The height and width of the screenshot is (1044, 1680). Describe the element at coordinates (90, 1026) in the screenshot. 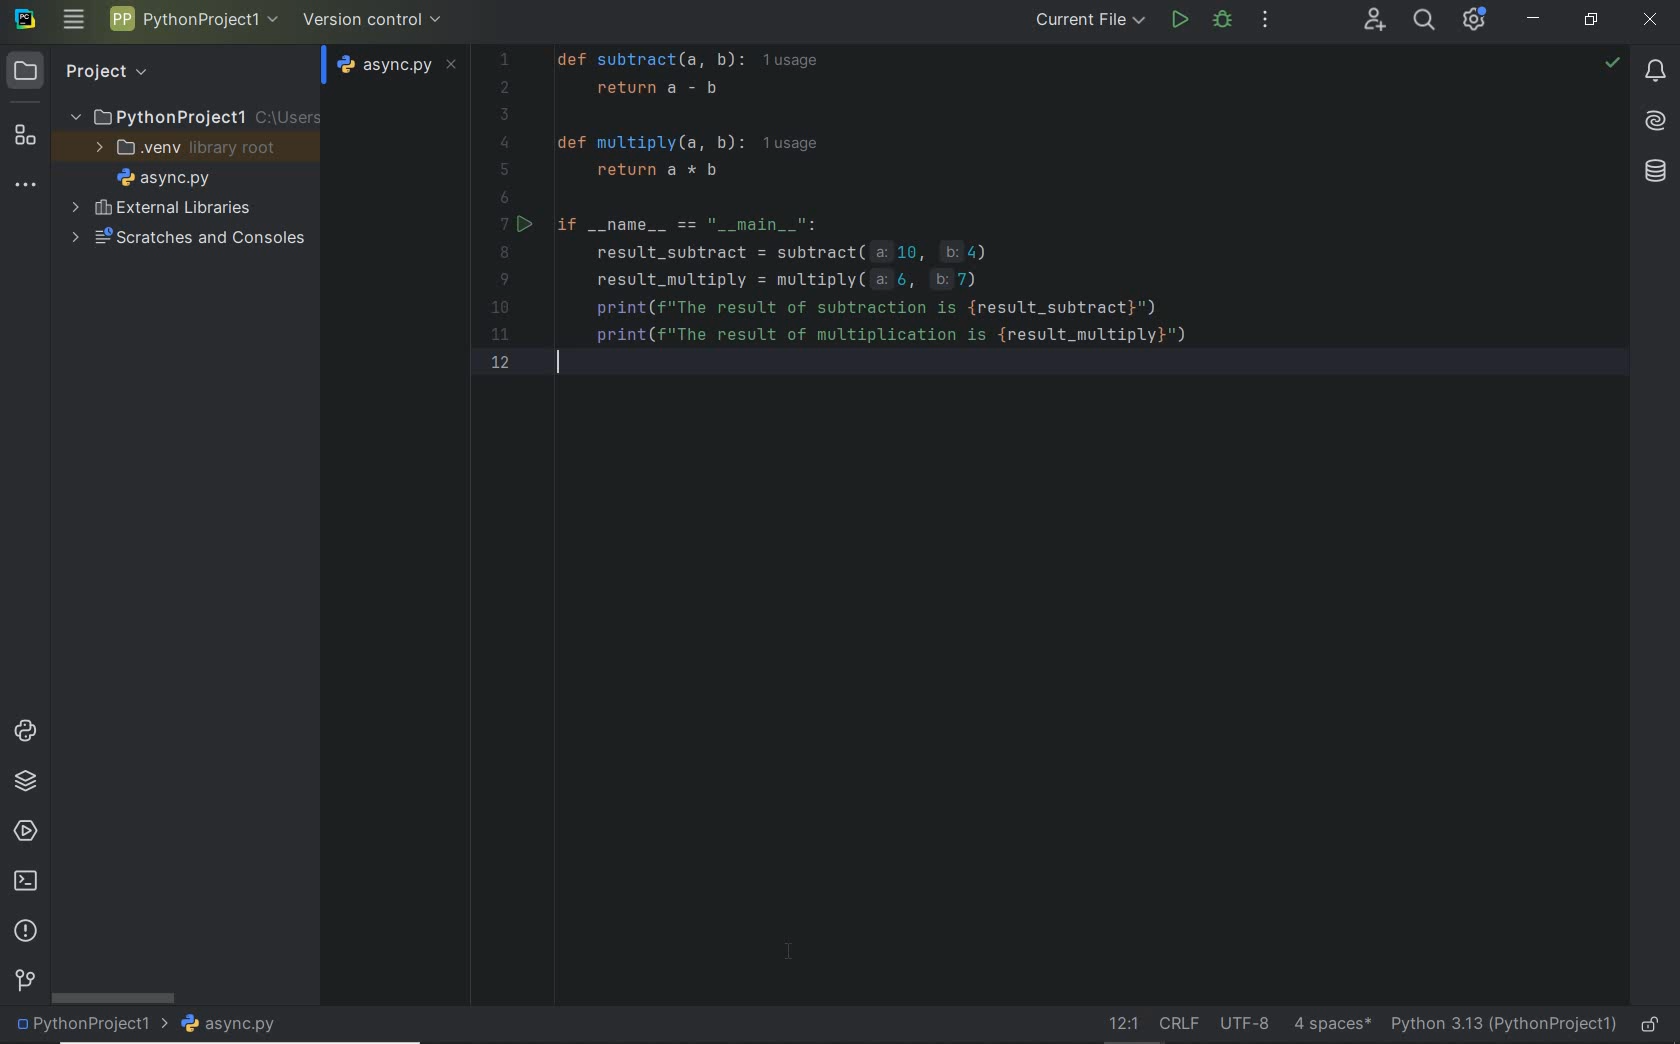

I see `project name` at that location.